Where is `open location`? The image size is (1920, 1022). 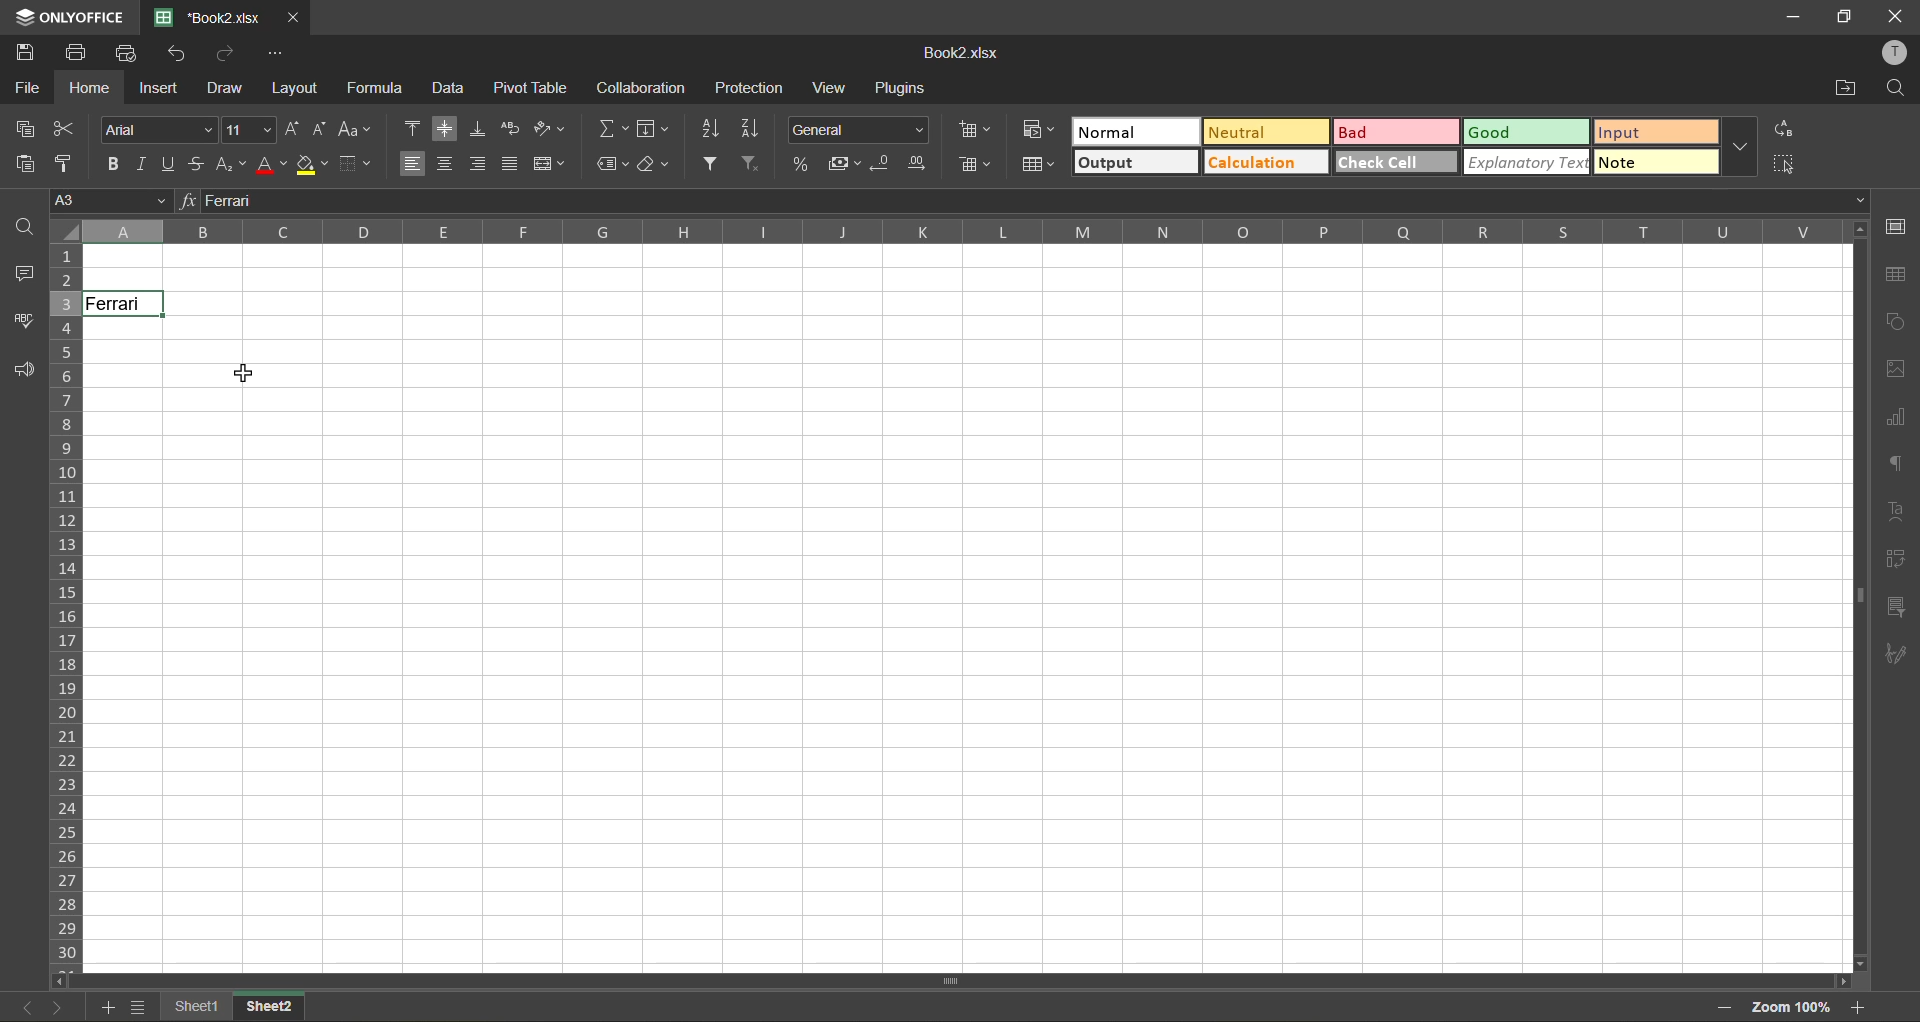 open location is located at coordinates (1847, 88).